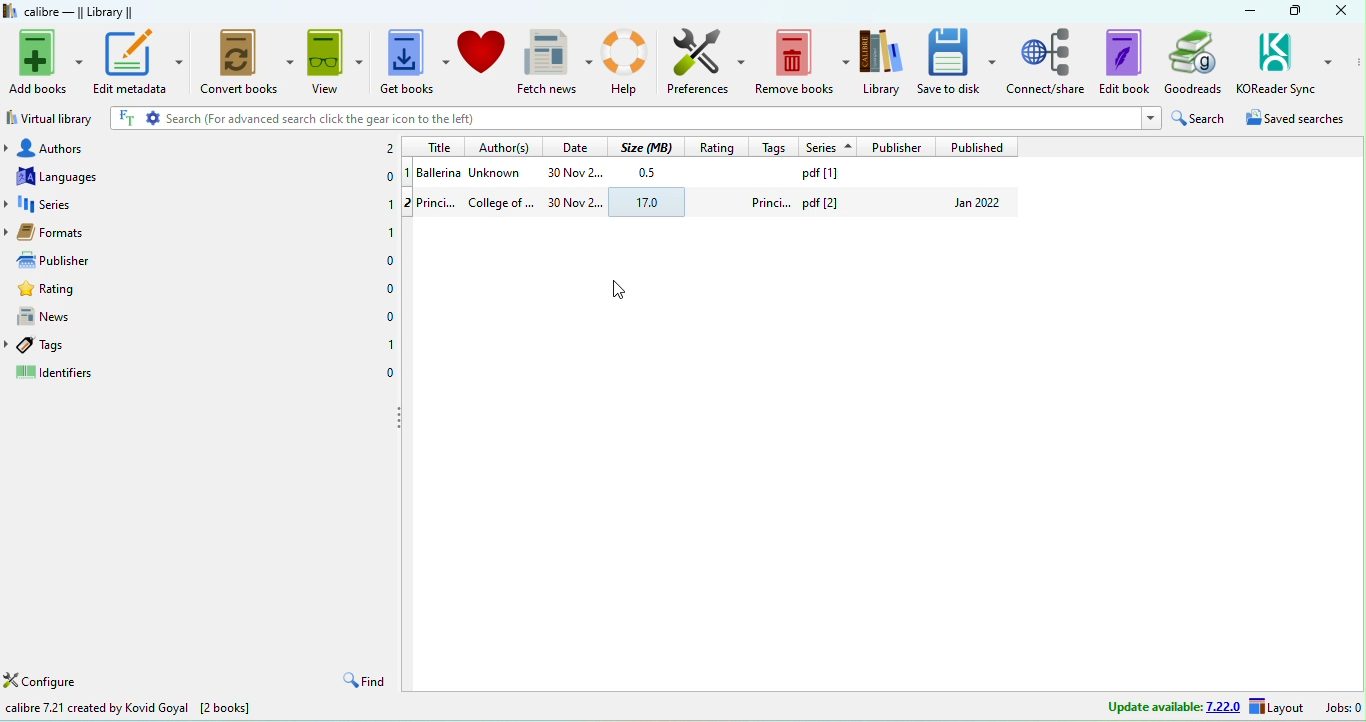 This screenshot has height=722, width=1366. Describe the element at coordinates (390, 174) in the screenshot. I see `0` at that location.